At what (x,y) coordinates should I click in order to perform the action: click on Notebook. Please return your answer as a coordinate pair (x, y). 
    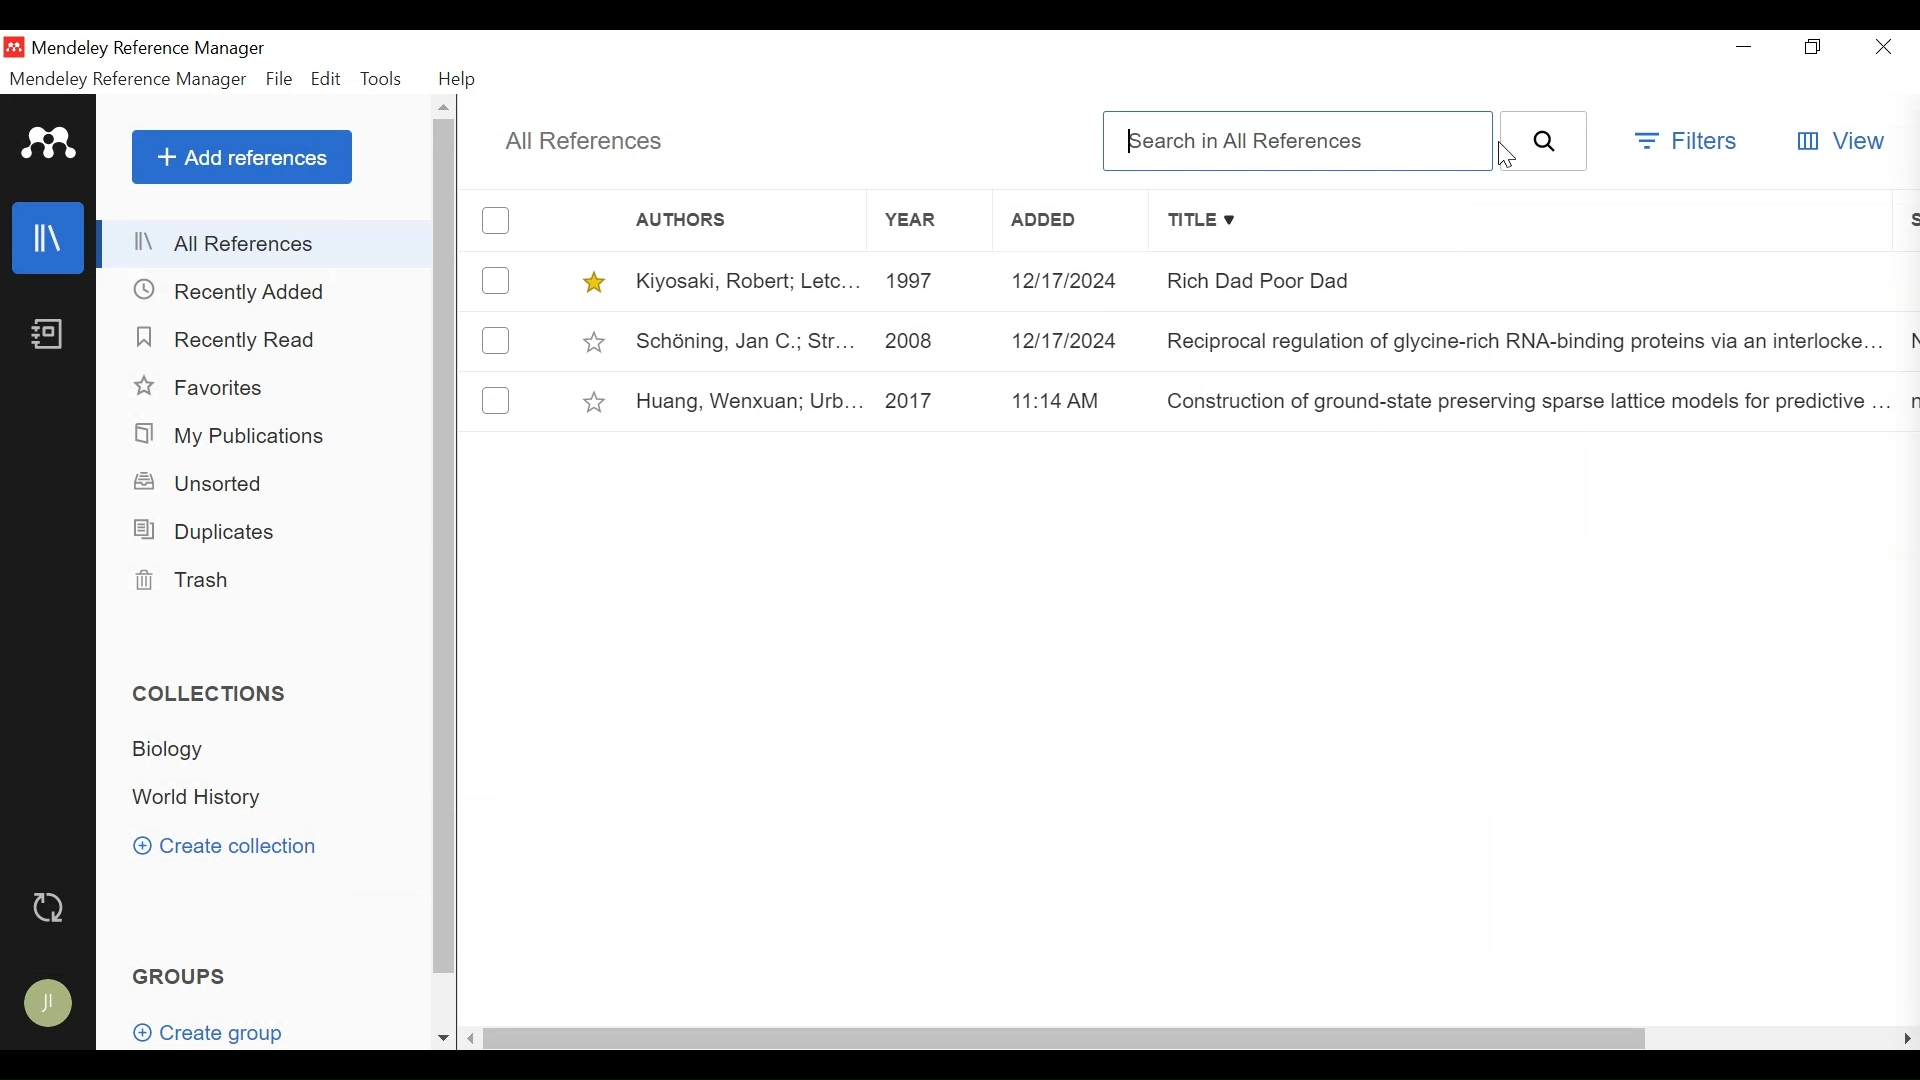
    Looking at the image, I should click on (50, 332).